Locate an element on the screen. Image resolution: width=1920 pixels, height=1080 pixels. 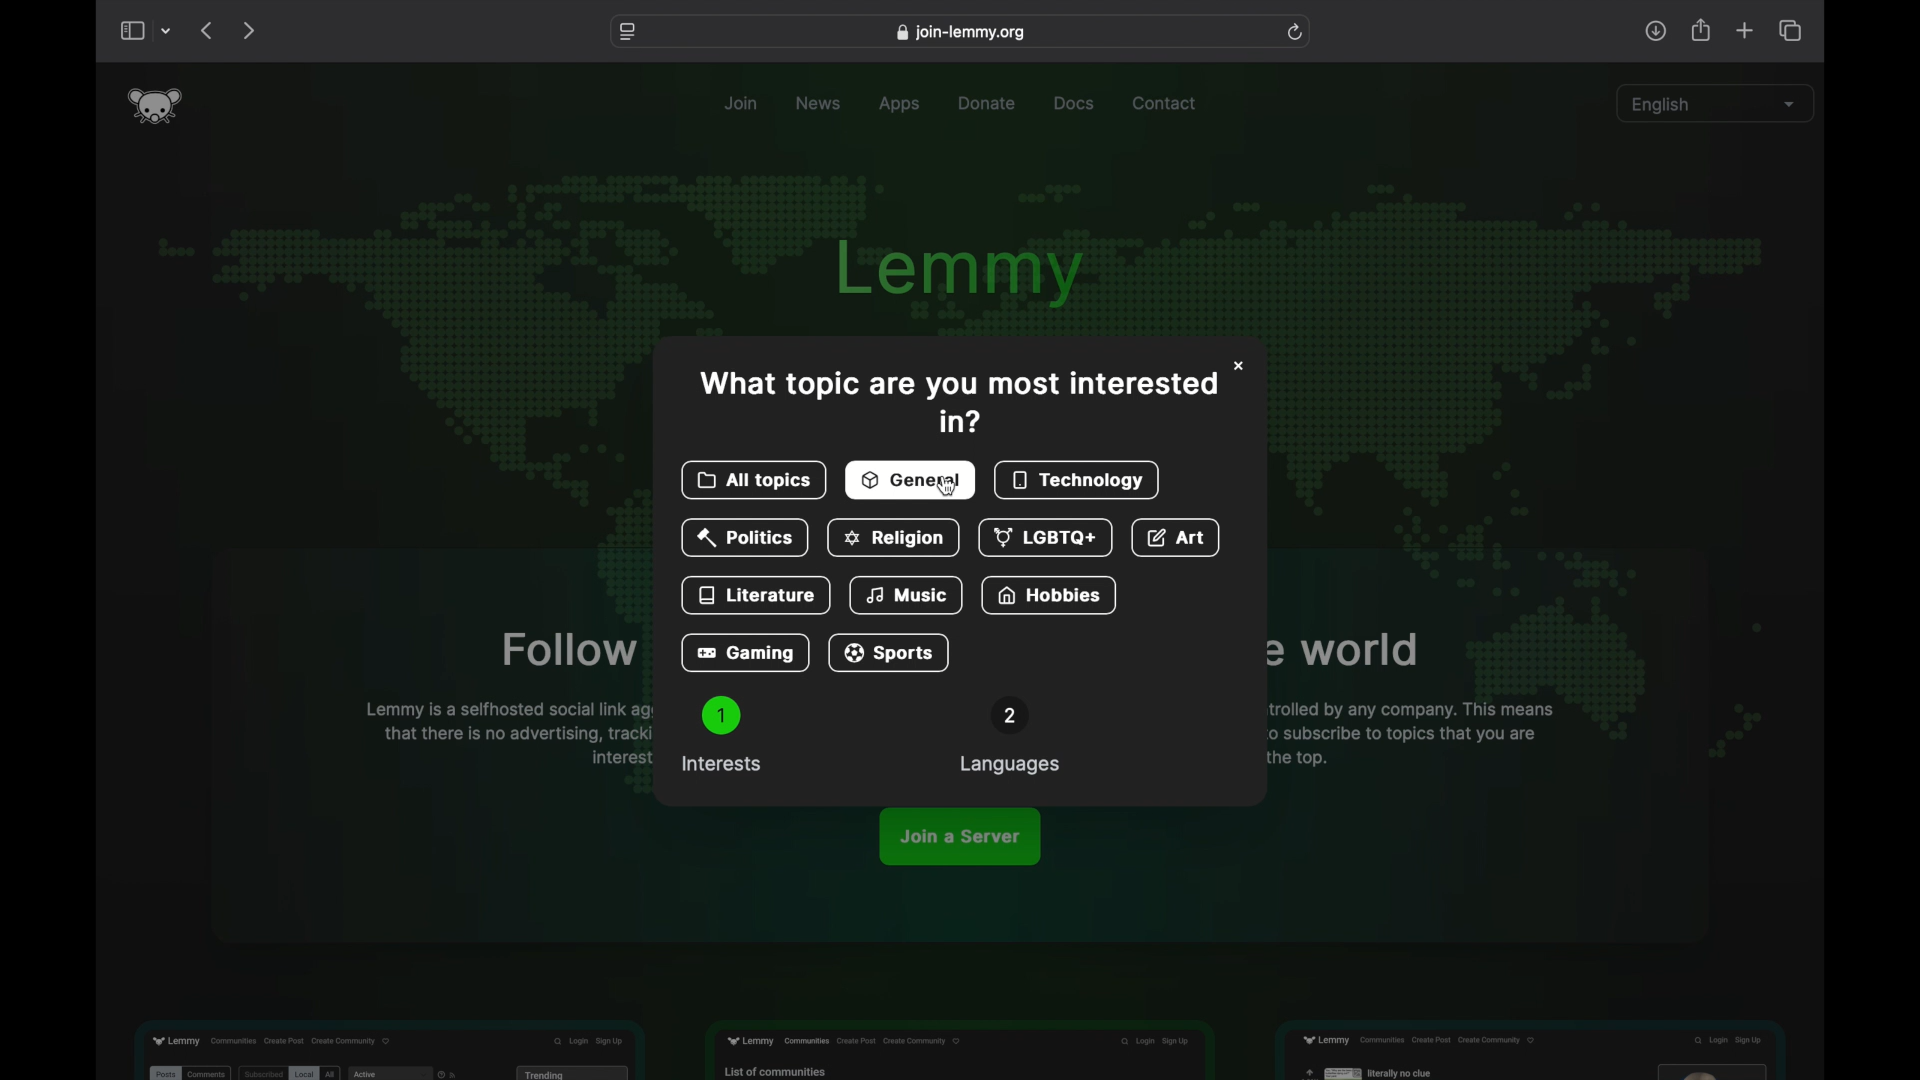
gaming is located at coordinates (745, 654).